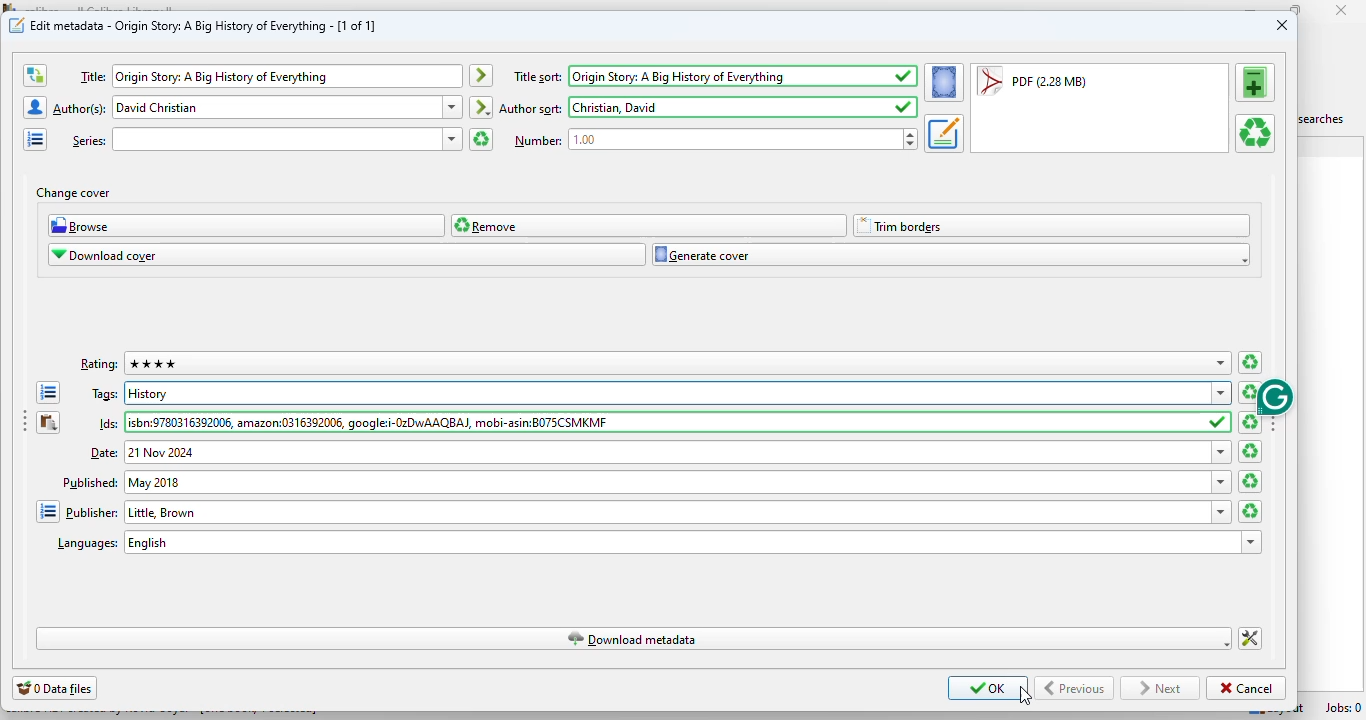  What do you see at coordinates (106, 395) in the screenshot?
I see `text` at bounding box center [106, 395].